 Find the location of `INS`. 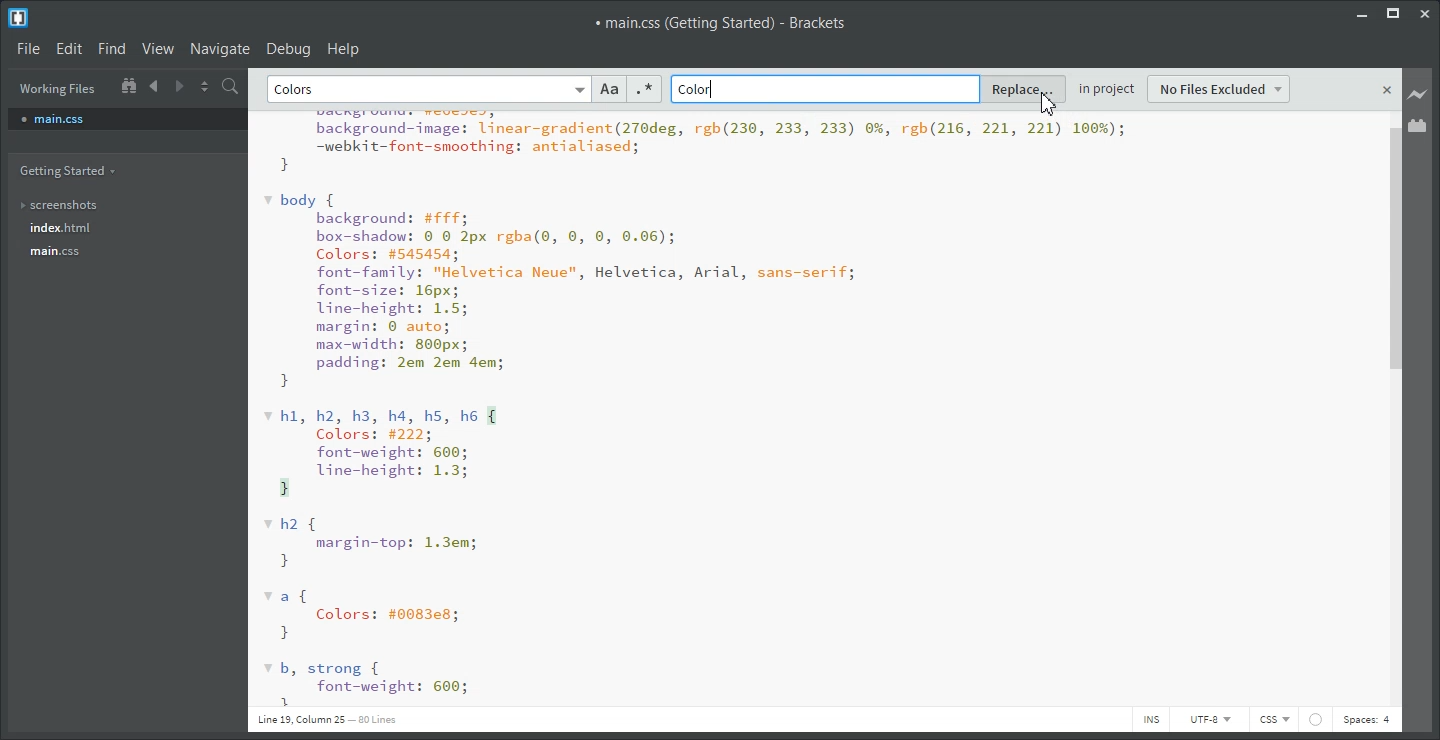

INS is located at coordinates (1150, 719).